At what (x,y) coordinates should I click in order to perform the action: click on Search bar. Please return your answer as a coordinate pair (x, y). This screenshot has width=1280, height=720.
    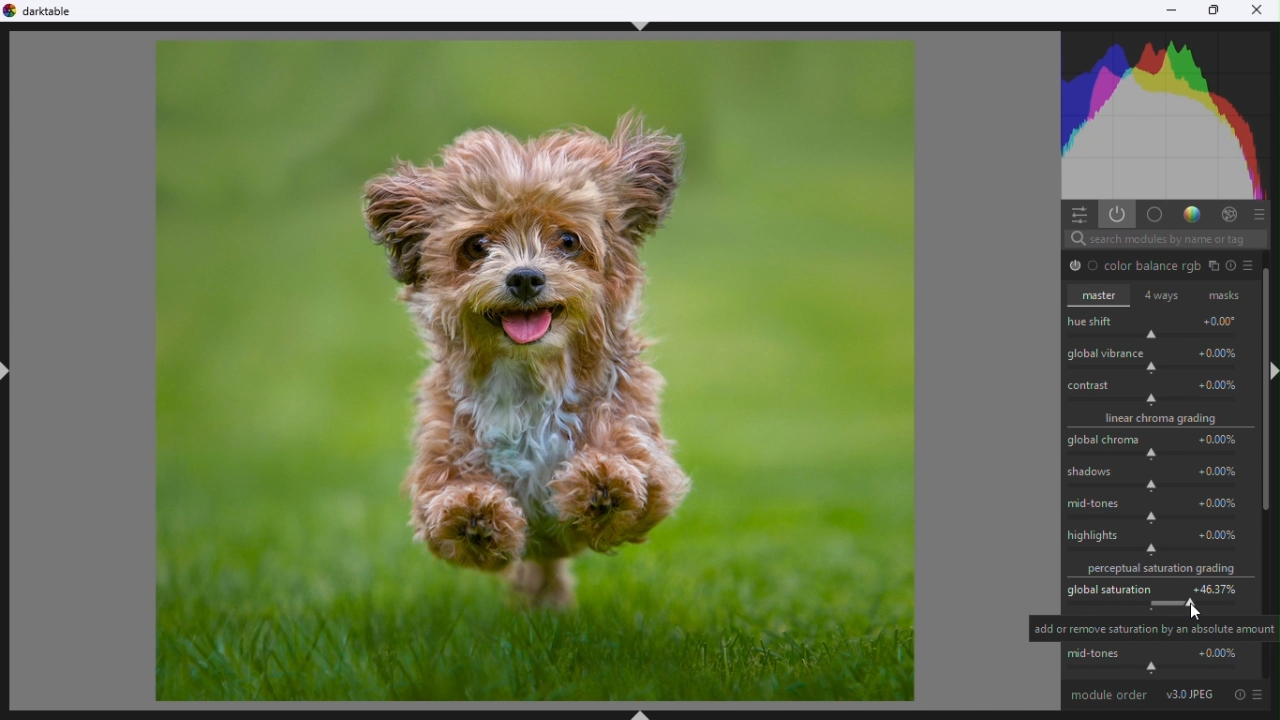
    Looking at the image, I should click on (1165, 239).